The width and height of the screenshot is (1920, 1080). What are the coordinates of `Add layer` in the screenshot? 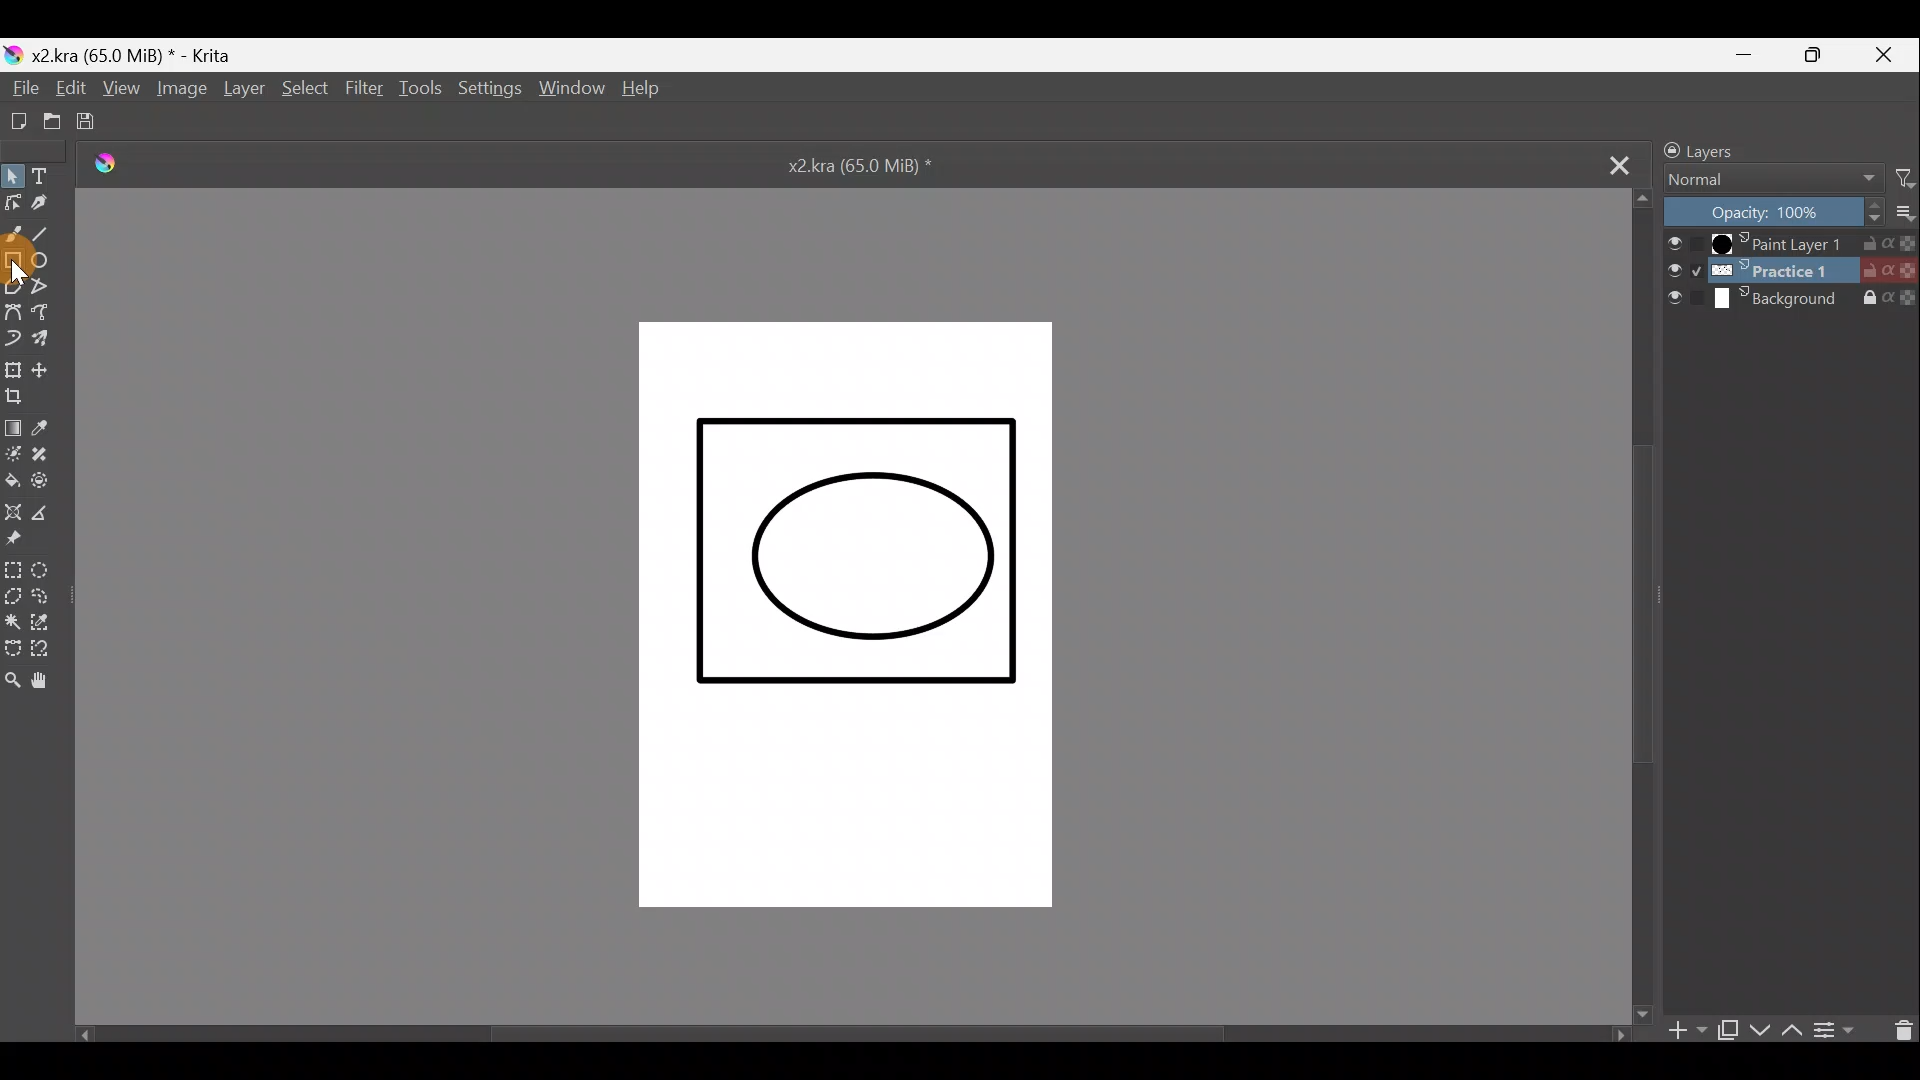 It's located at (1684, 1036).